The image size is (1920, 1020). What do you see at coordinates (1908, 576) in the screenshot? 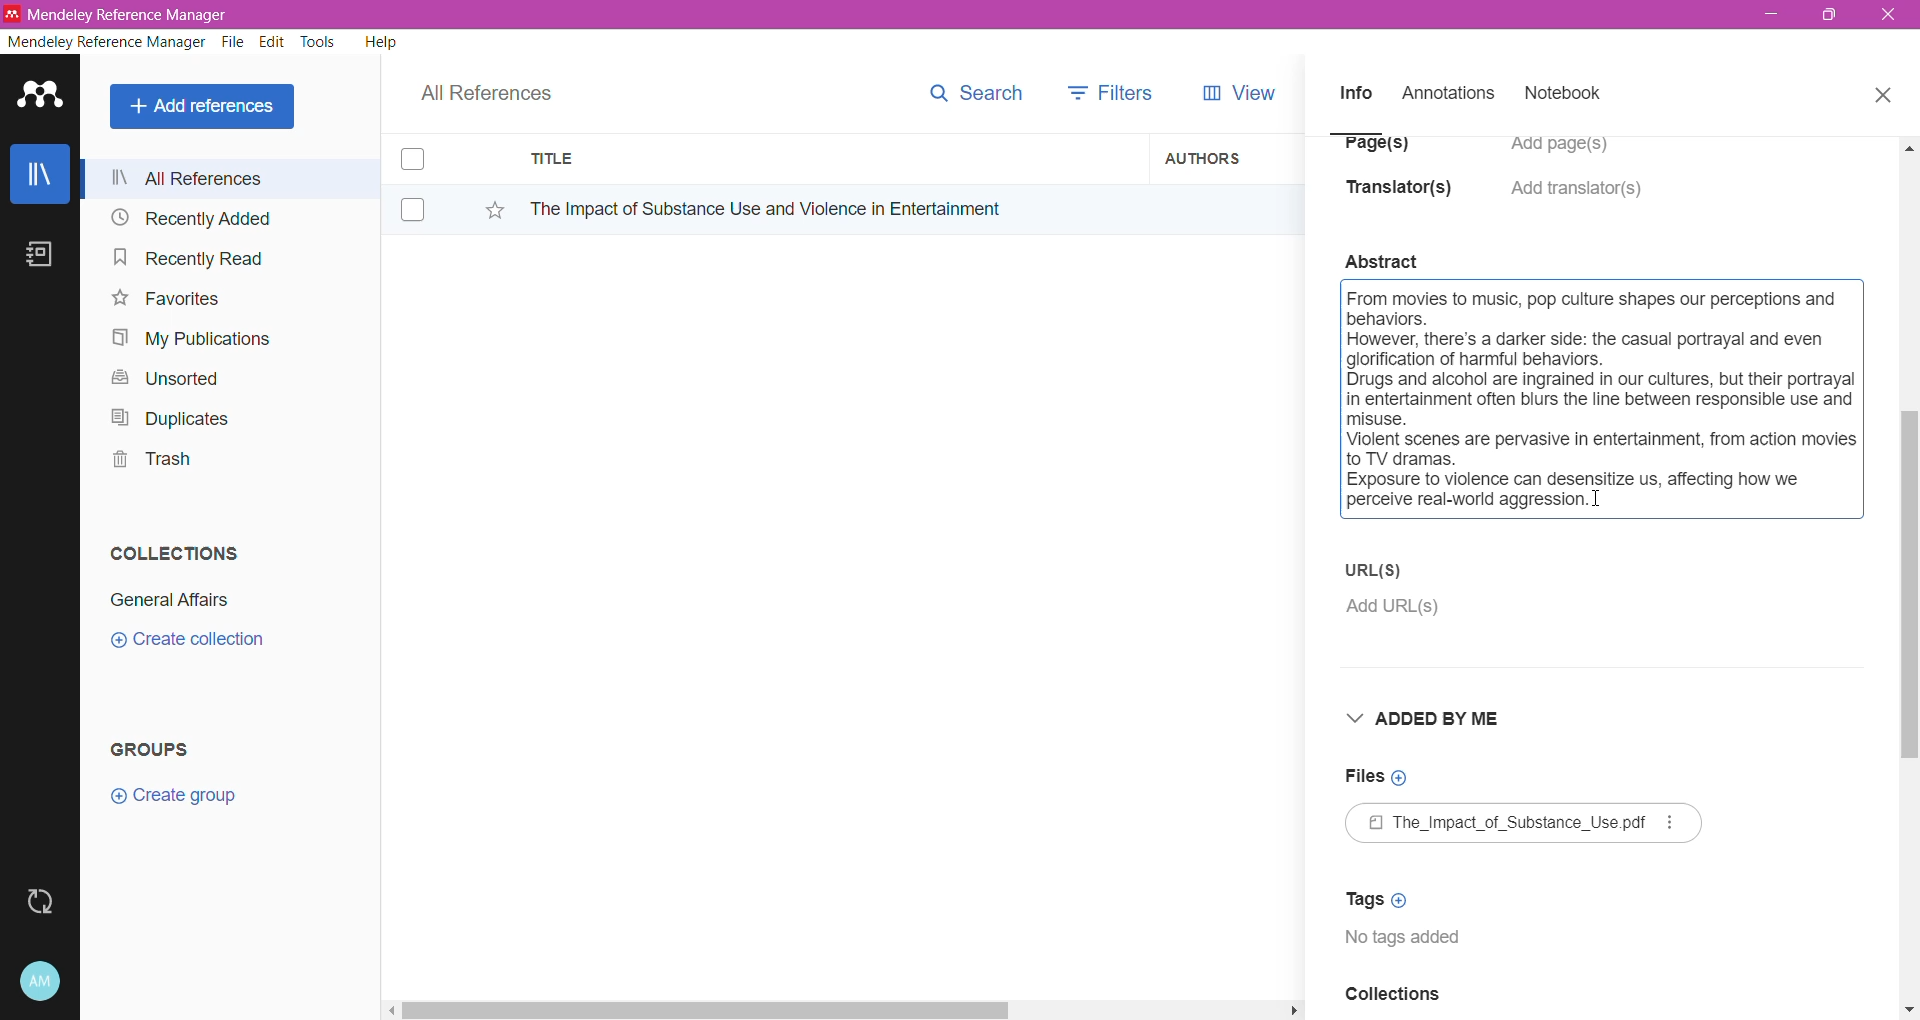
I see `Vertical Scroll Bar` at bounding box center [1908, 576].